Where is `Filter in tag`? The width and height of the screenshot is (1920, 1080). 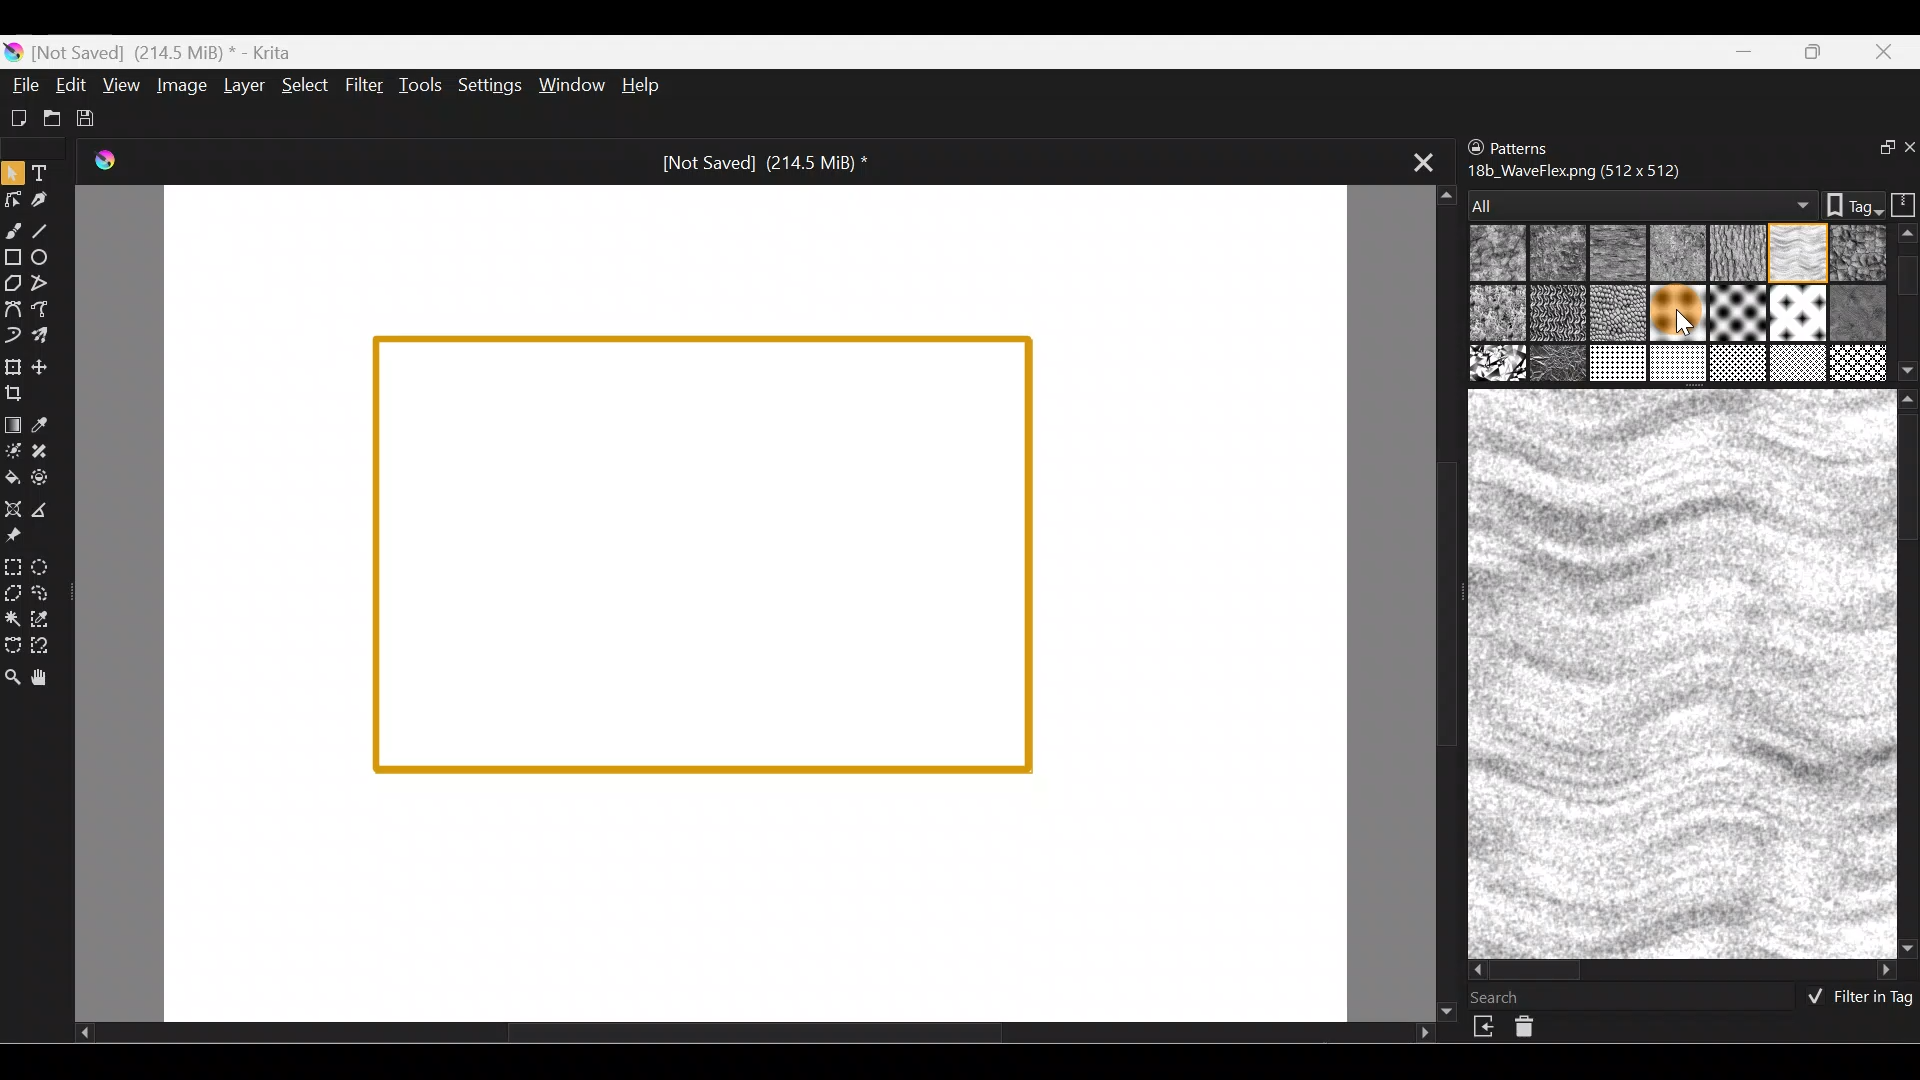 Filter in tag is located at coordinates (1855, 999).